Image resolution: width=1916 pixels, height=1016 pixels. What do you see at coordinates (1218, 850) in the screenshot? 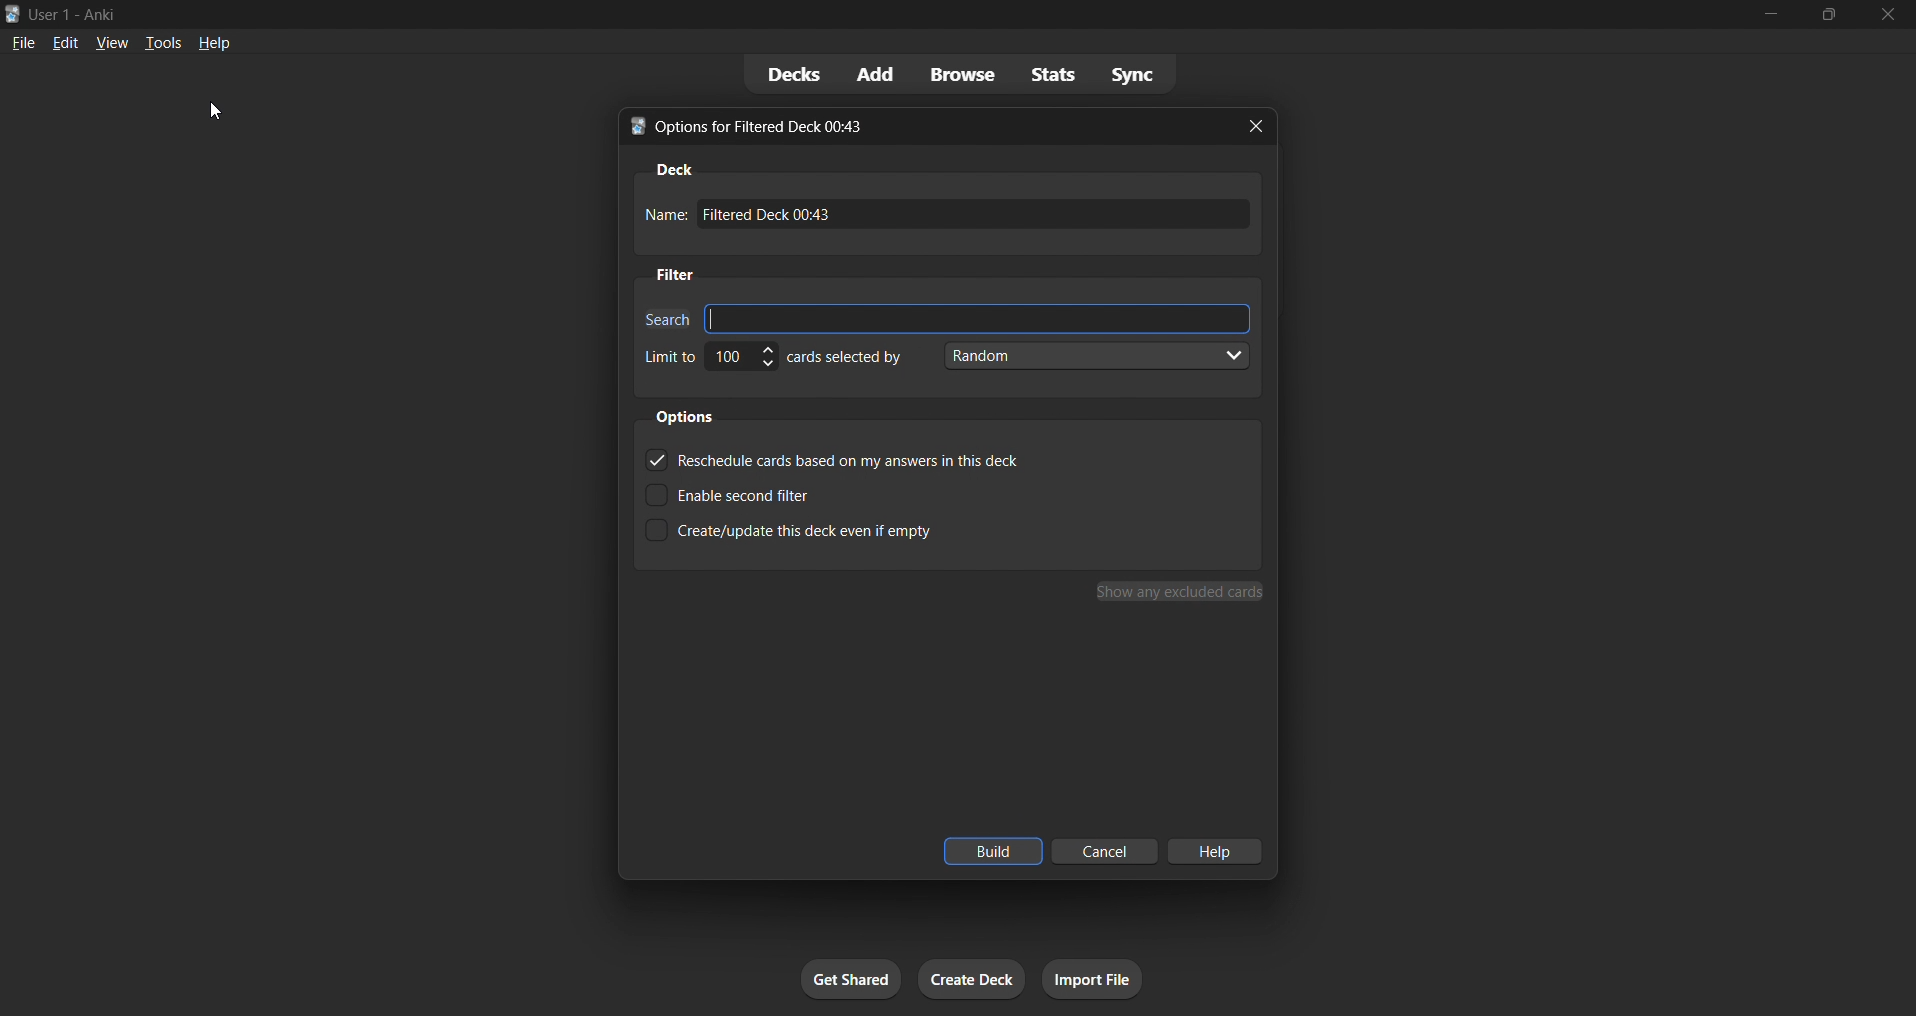
I see `hlep` at bounding box center [1218, 850].